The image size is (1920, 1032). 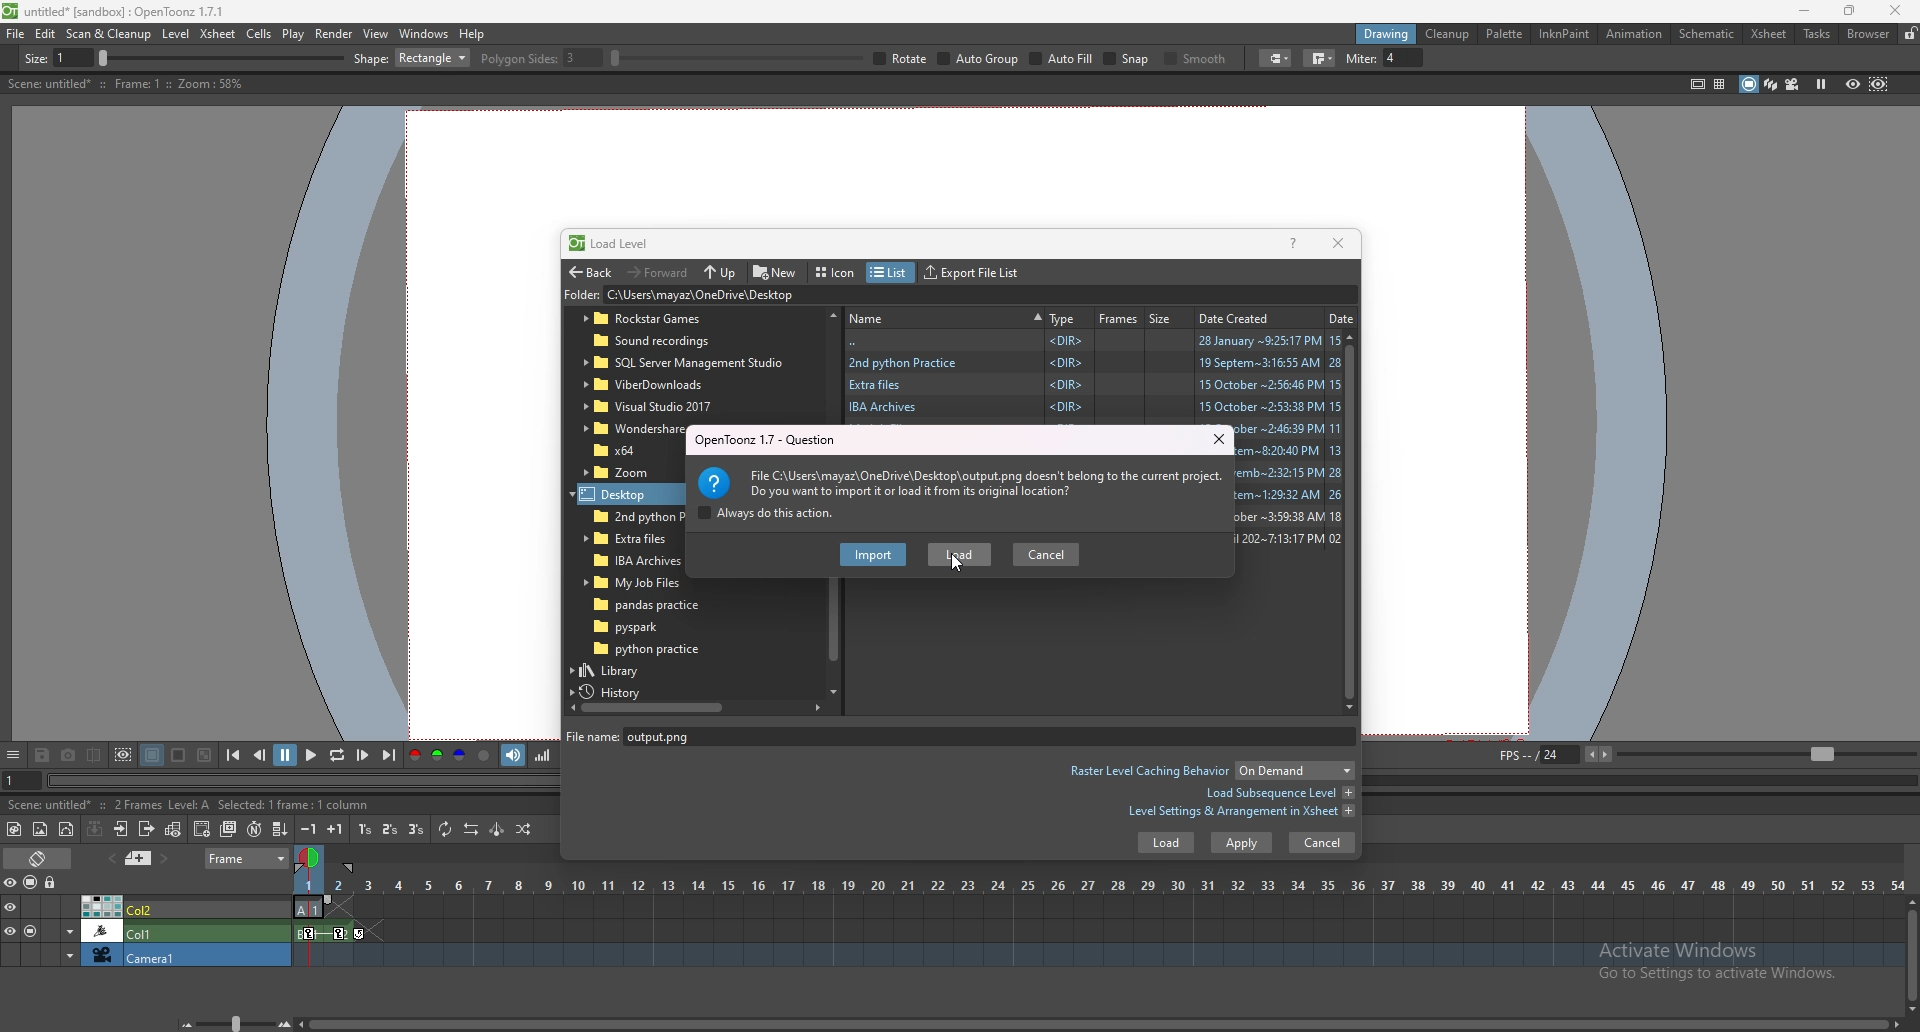 I want to click on rotate bar, so click(x=1139, y=58).